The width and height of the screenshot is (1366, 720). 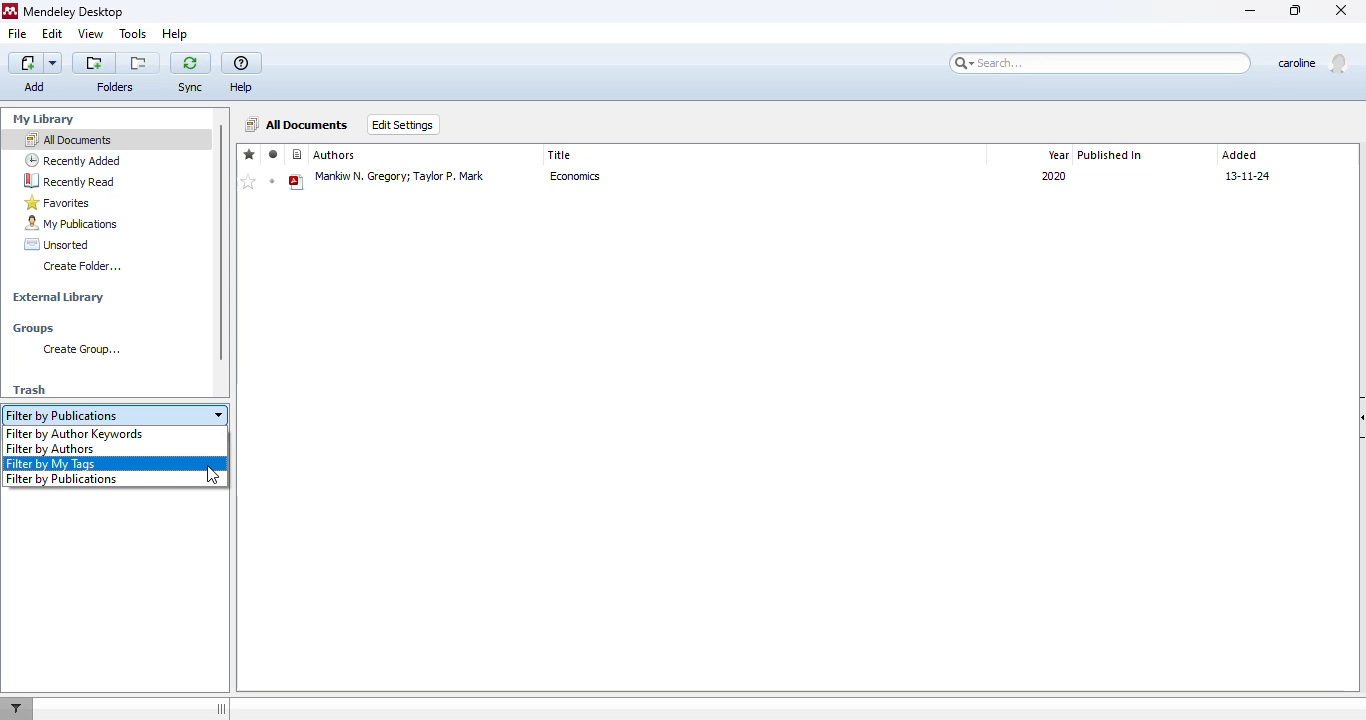 I want to click on tools, so click(x=133, y=33).